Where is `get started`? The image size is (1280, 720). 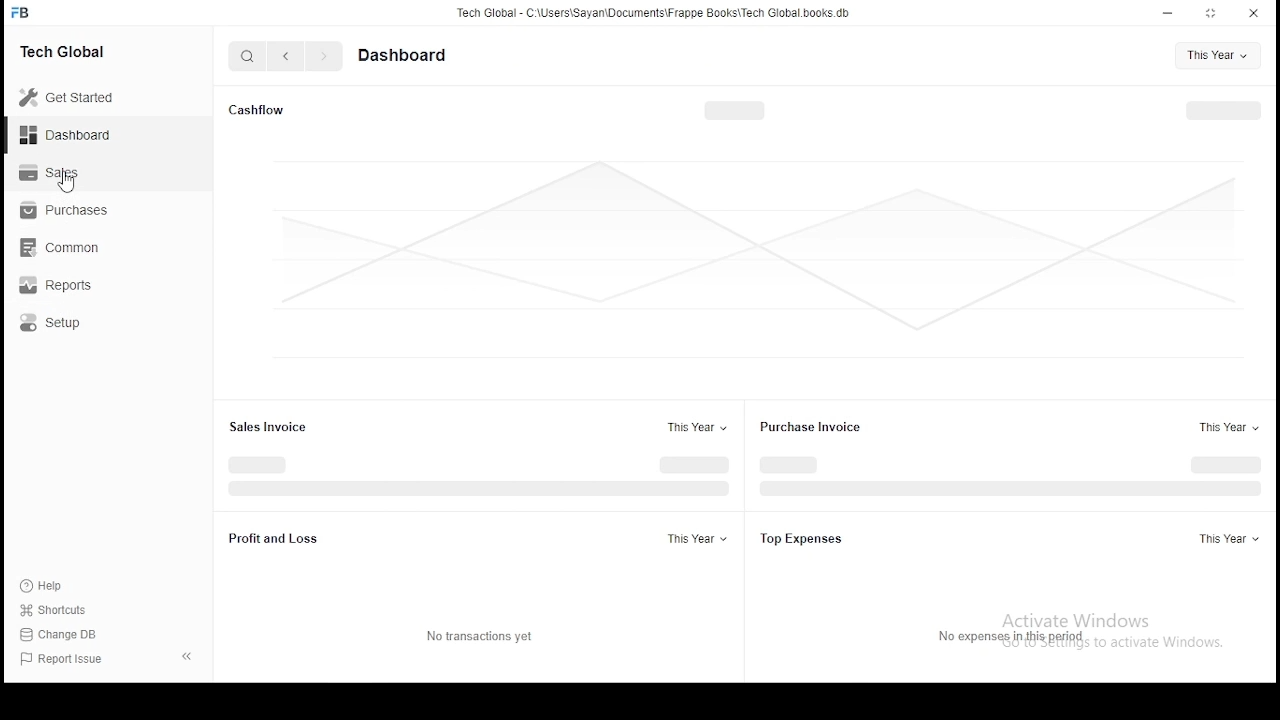
get started is located at coordinates (69, 97).